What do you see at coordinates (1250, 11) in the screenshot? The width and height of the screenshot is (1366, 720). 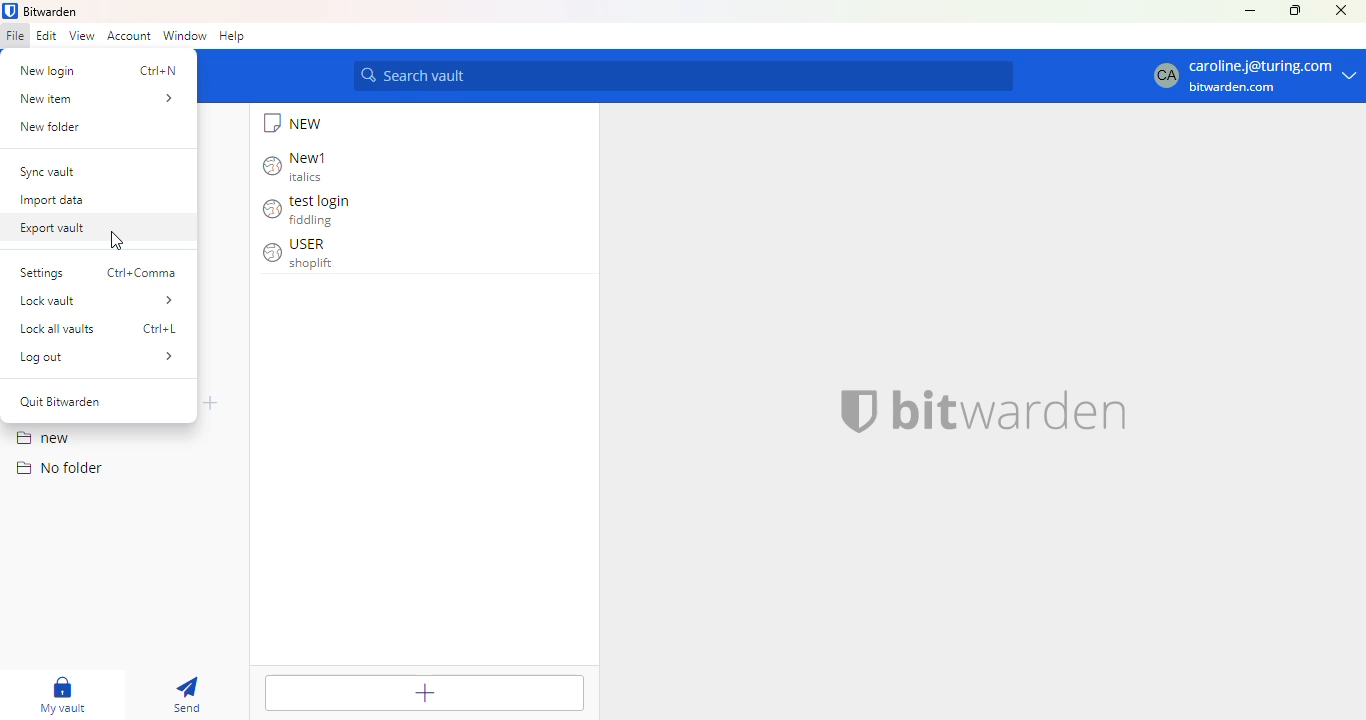 I see `minimize` at bounding box center [1250, 11].